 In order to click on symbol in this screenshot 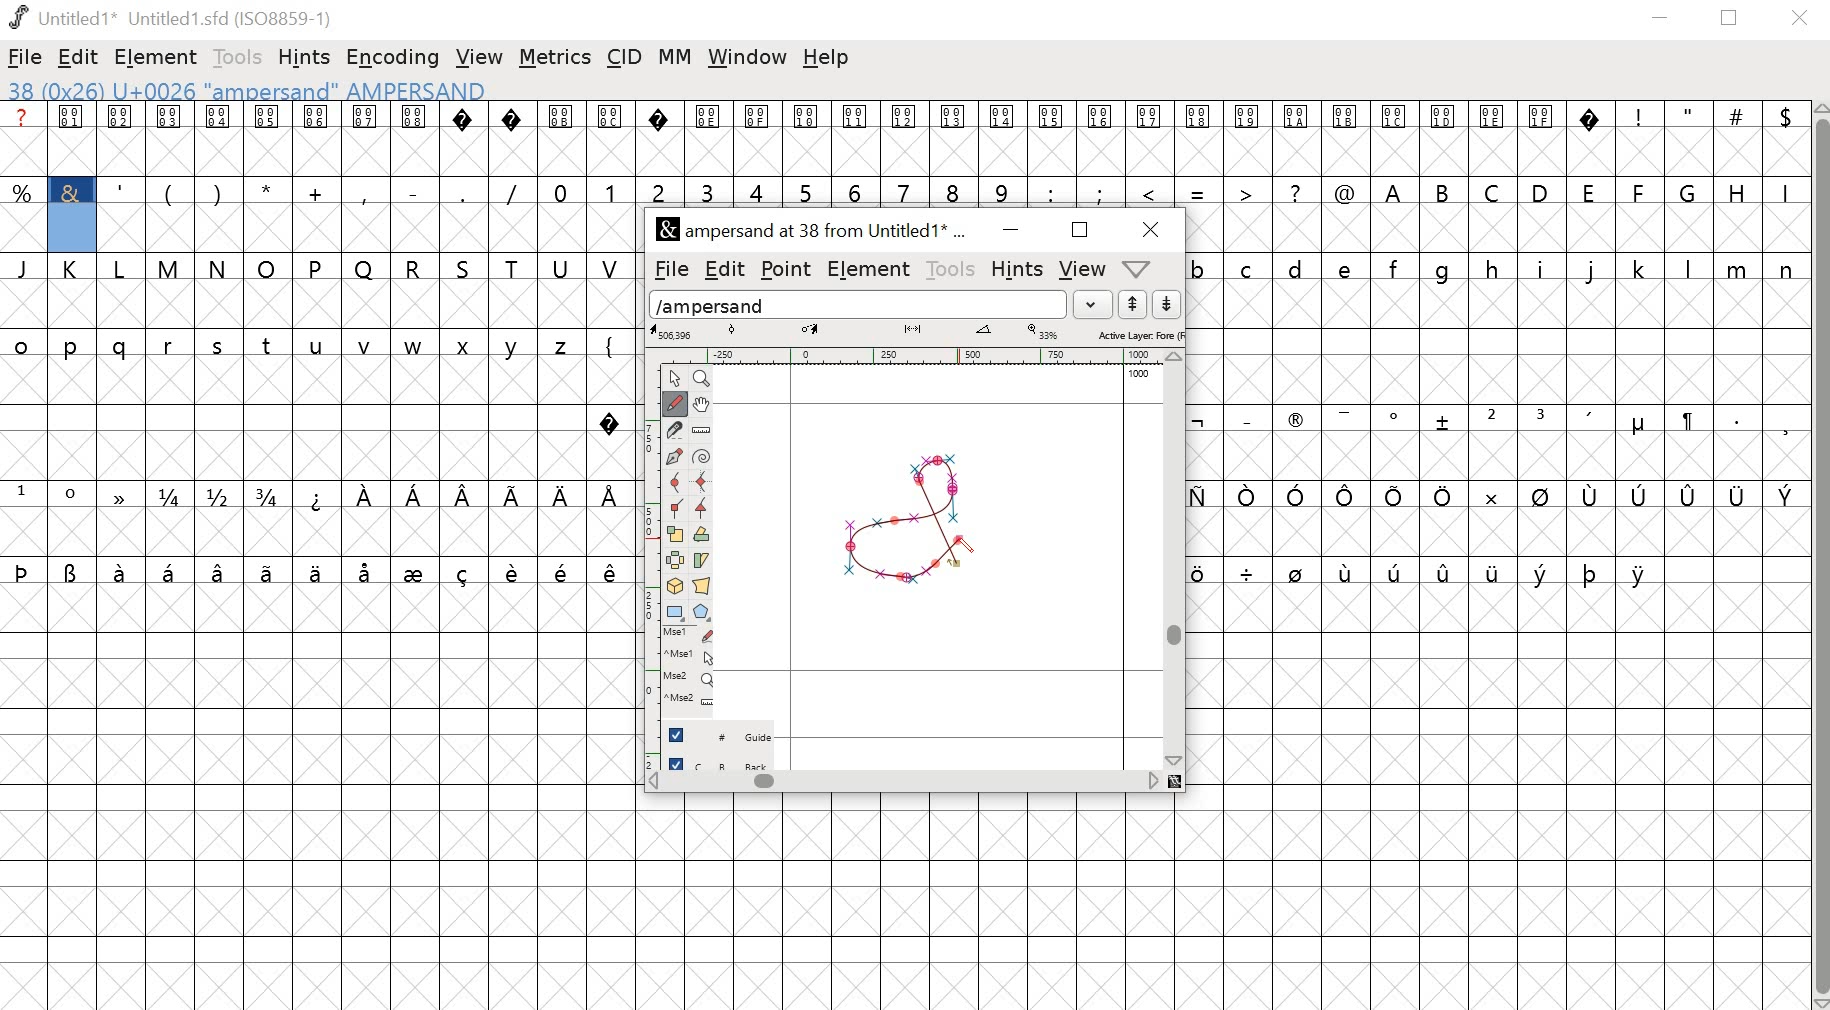, I will do `click(72, 571)`.